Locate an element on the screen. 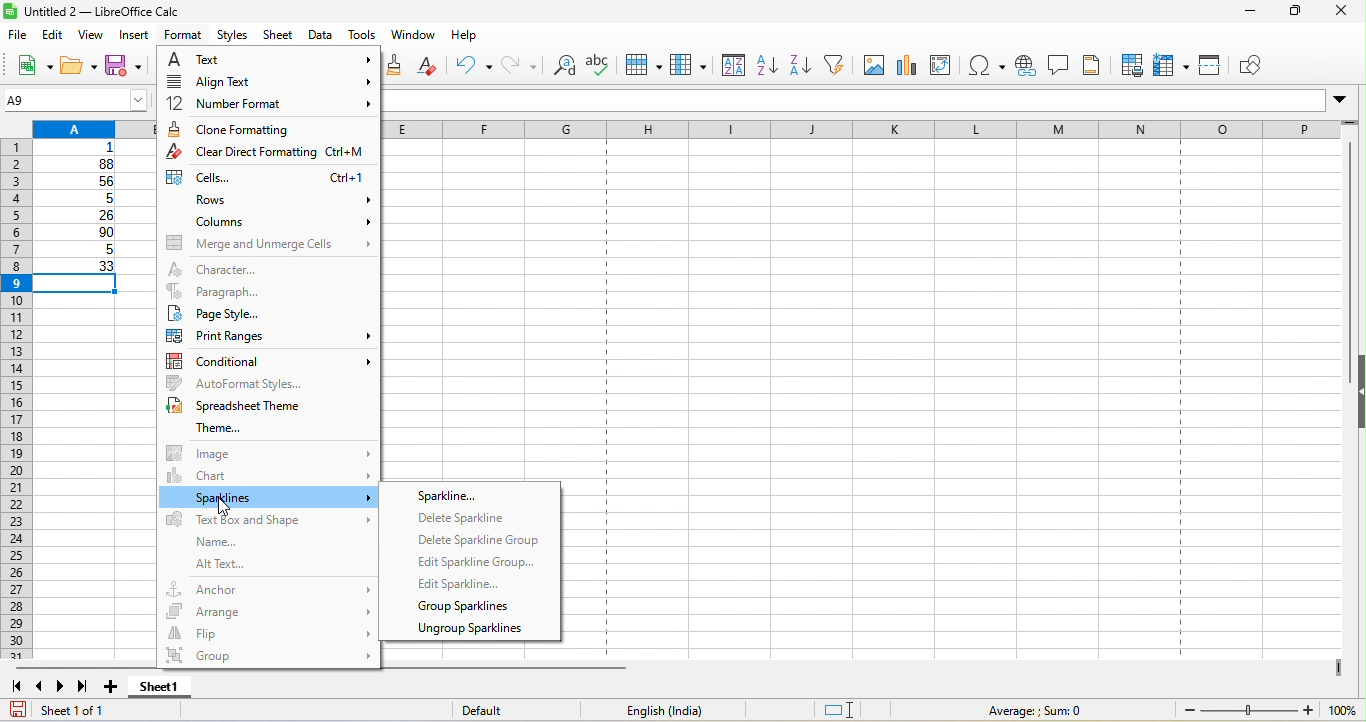 This screenshot has width=1366, height=722. delete sparkline group is located at coordinates (477, 542).